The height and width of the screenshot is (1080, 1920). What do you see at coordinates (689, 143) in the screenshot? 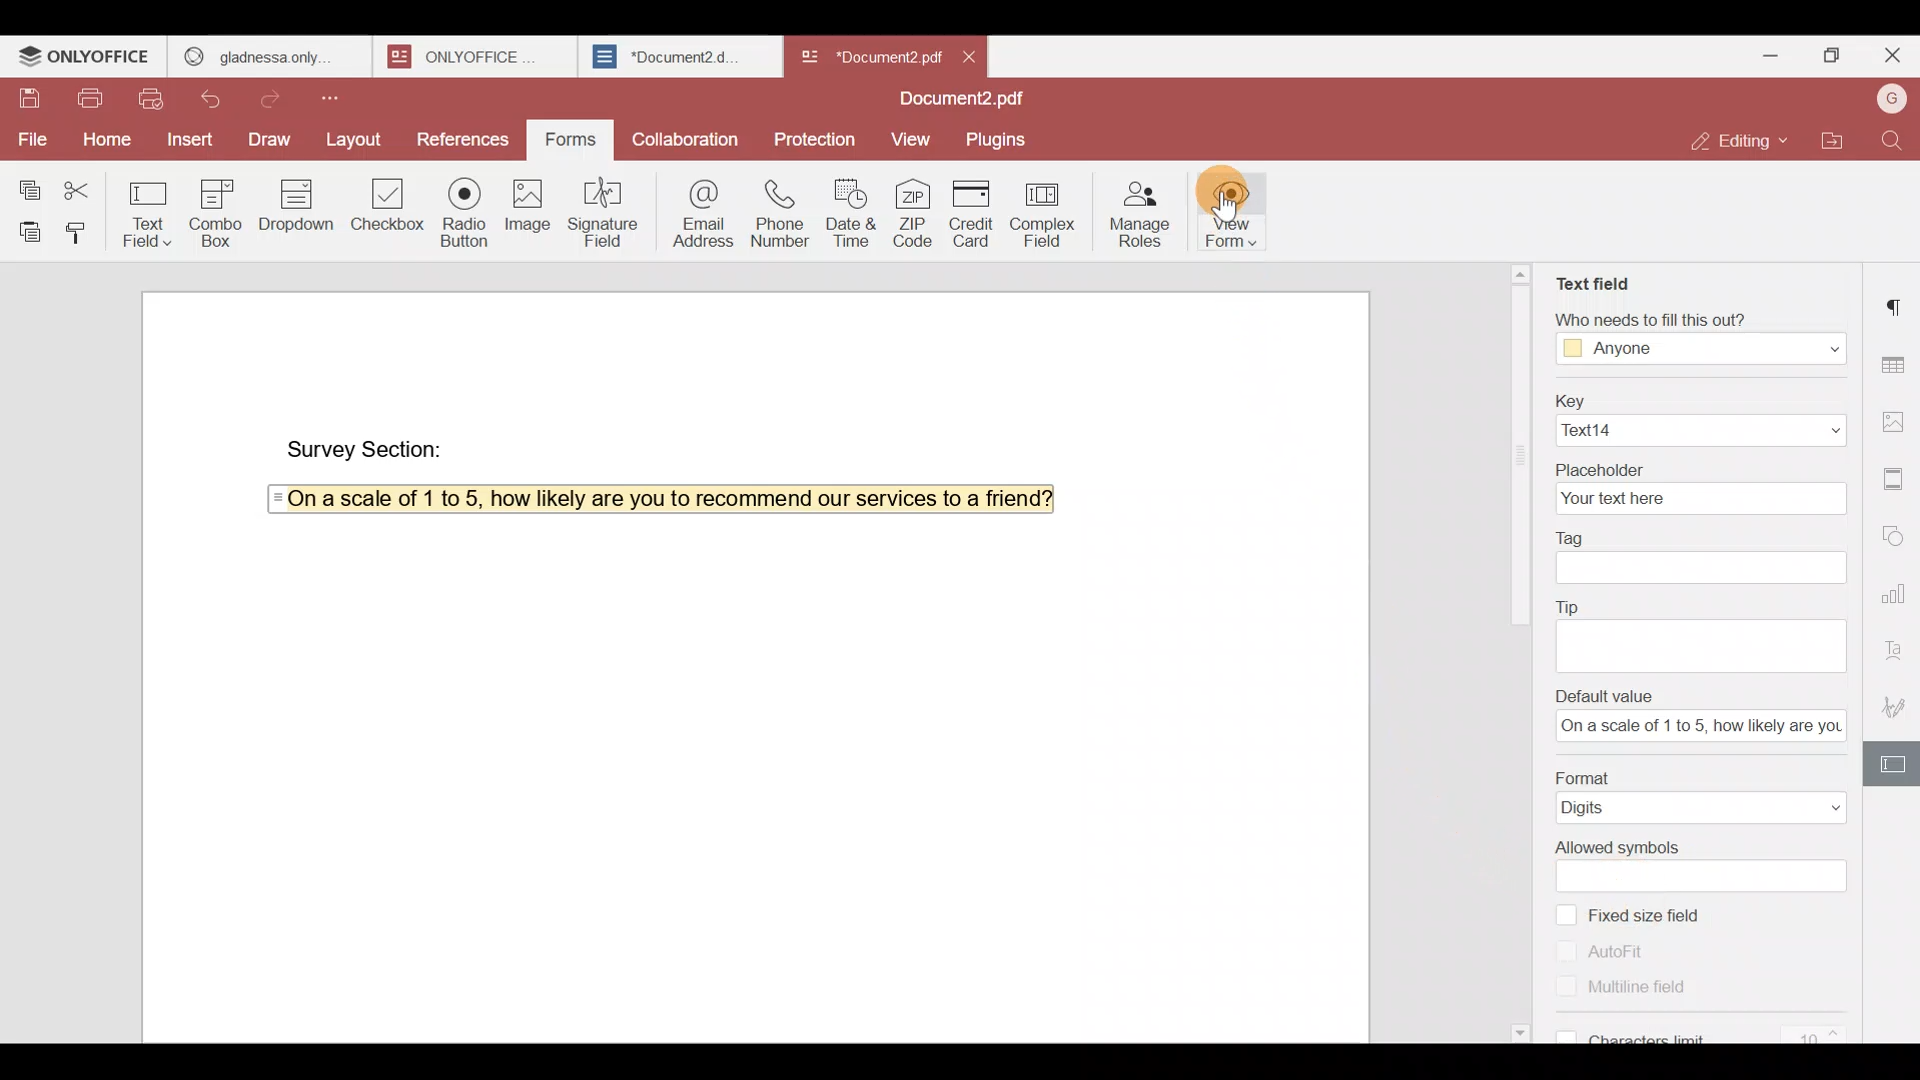
I see `Collaboration` at bounding box center [689, 143].